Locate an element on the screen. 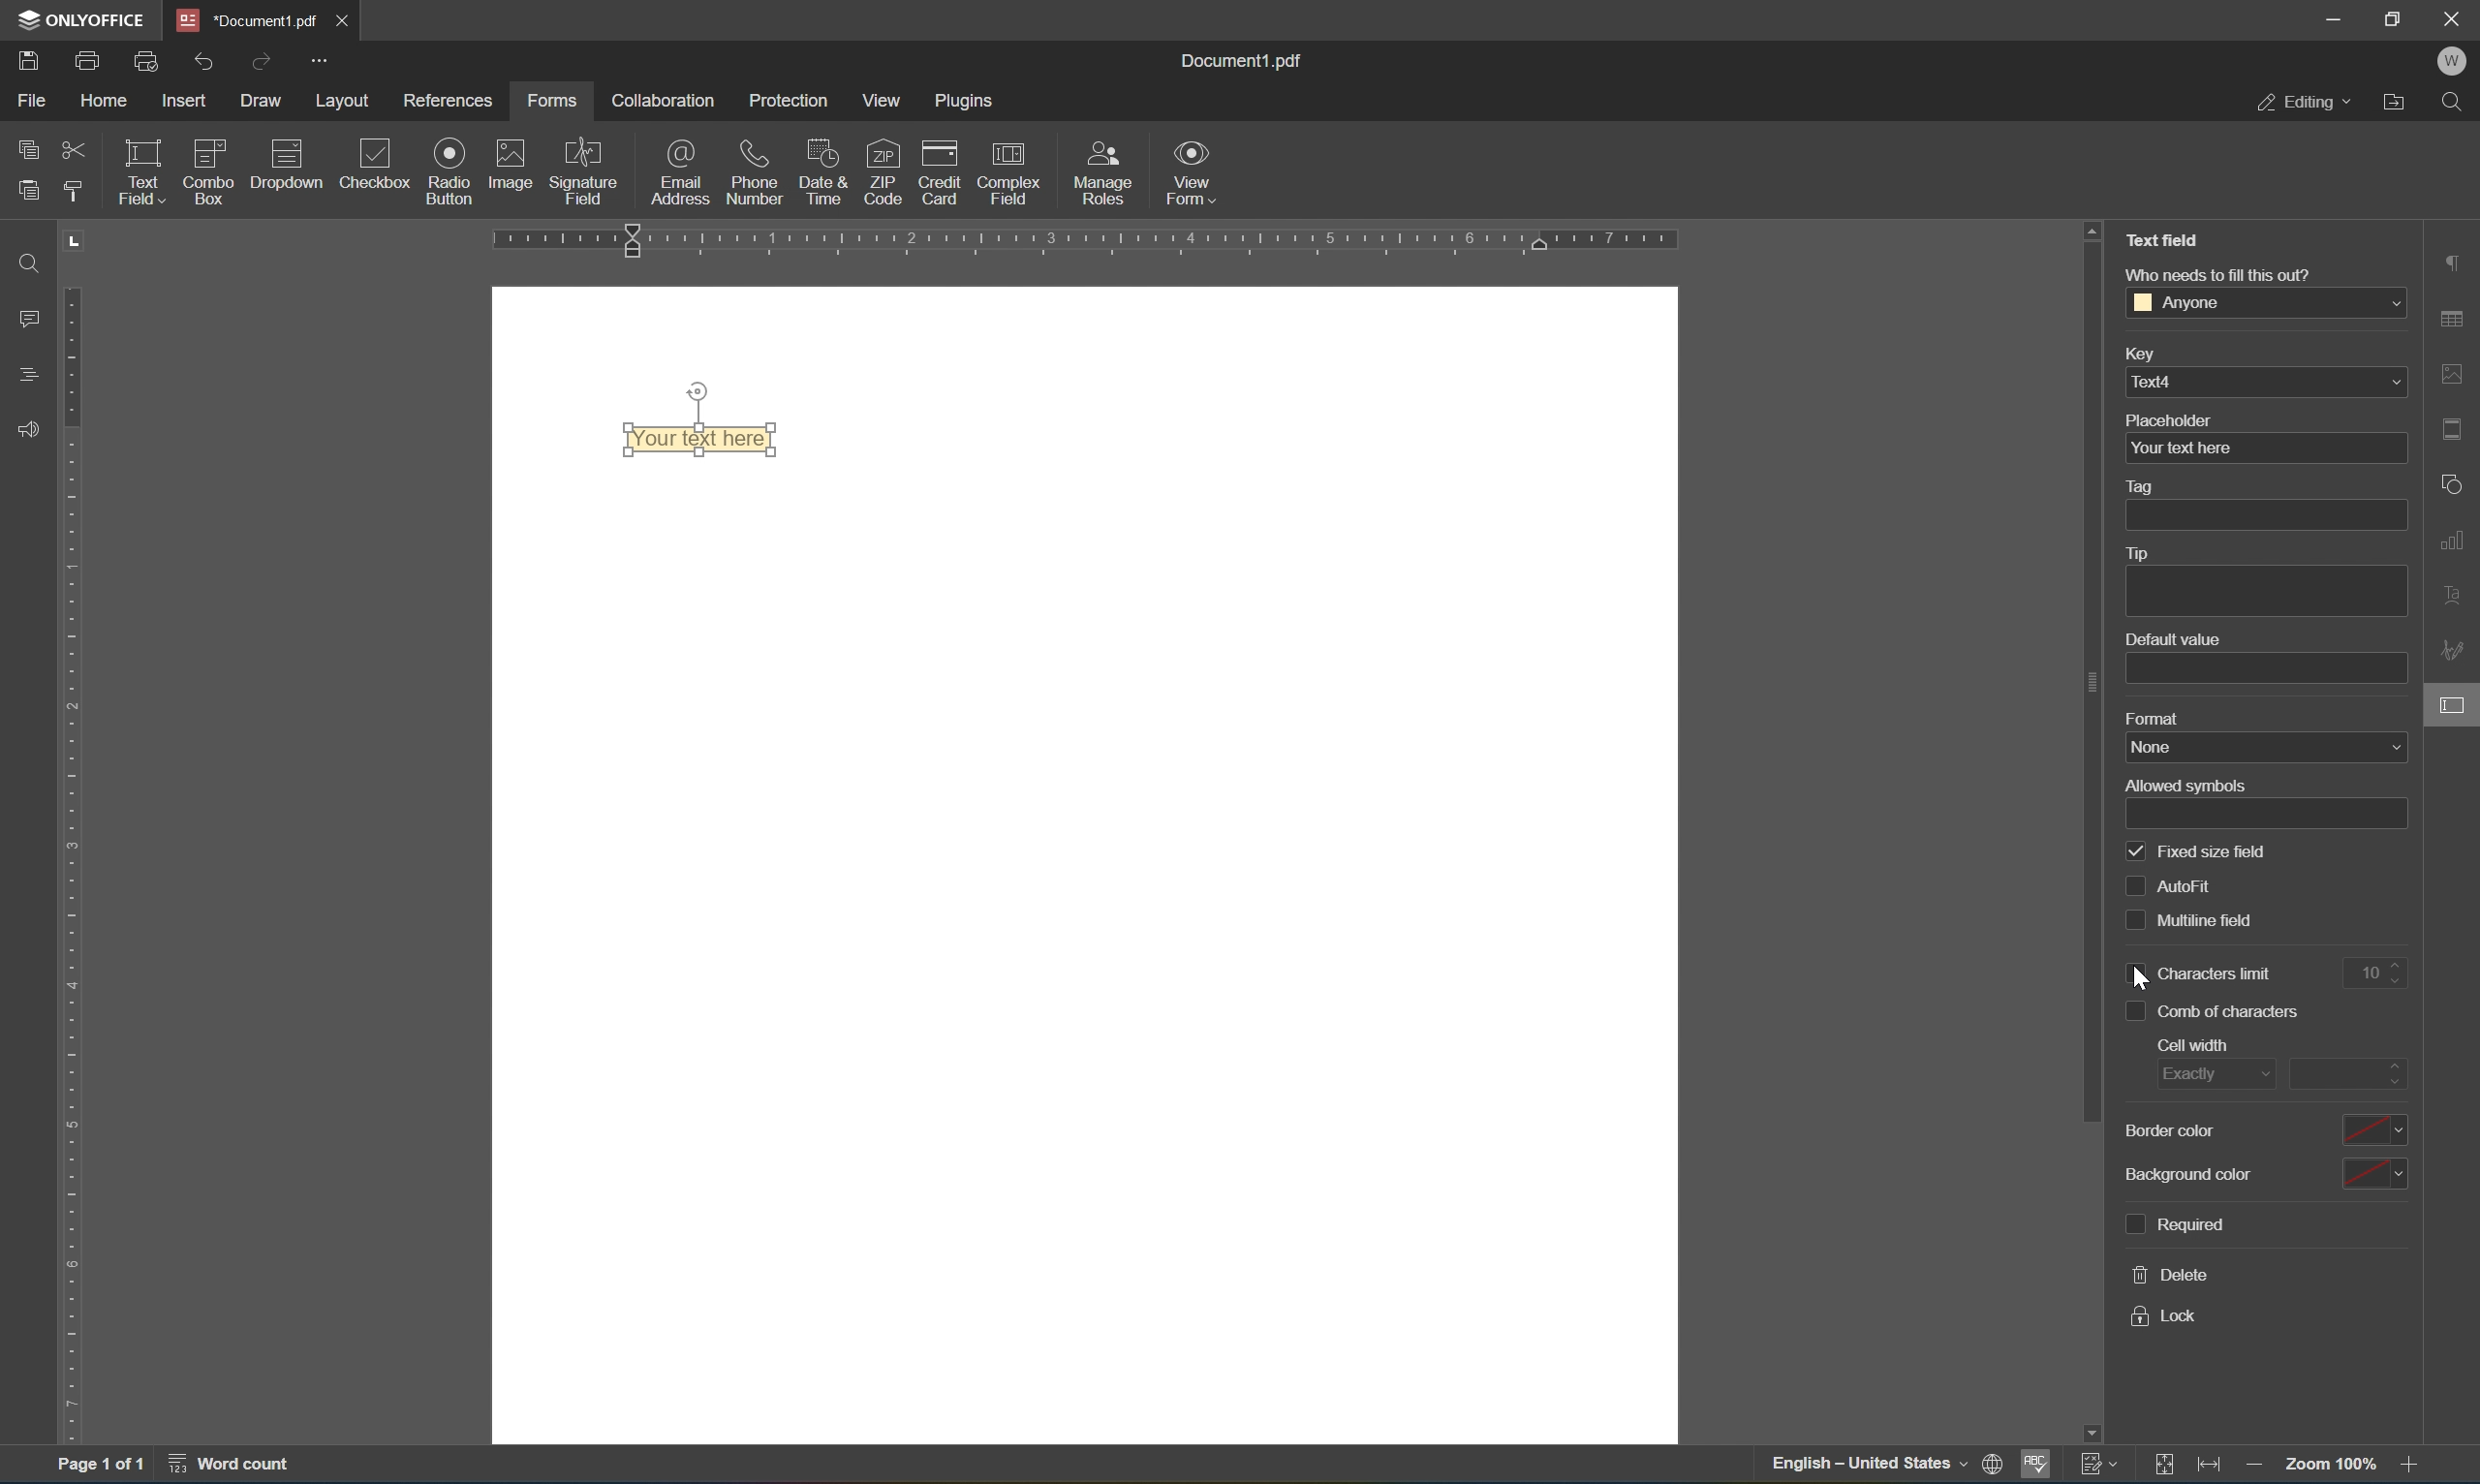  checkbox is located at coordinates (2131, 1006).